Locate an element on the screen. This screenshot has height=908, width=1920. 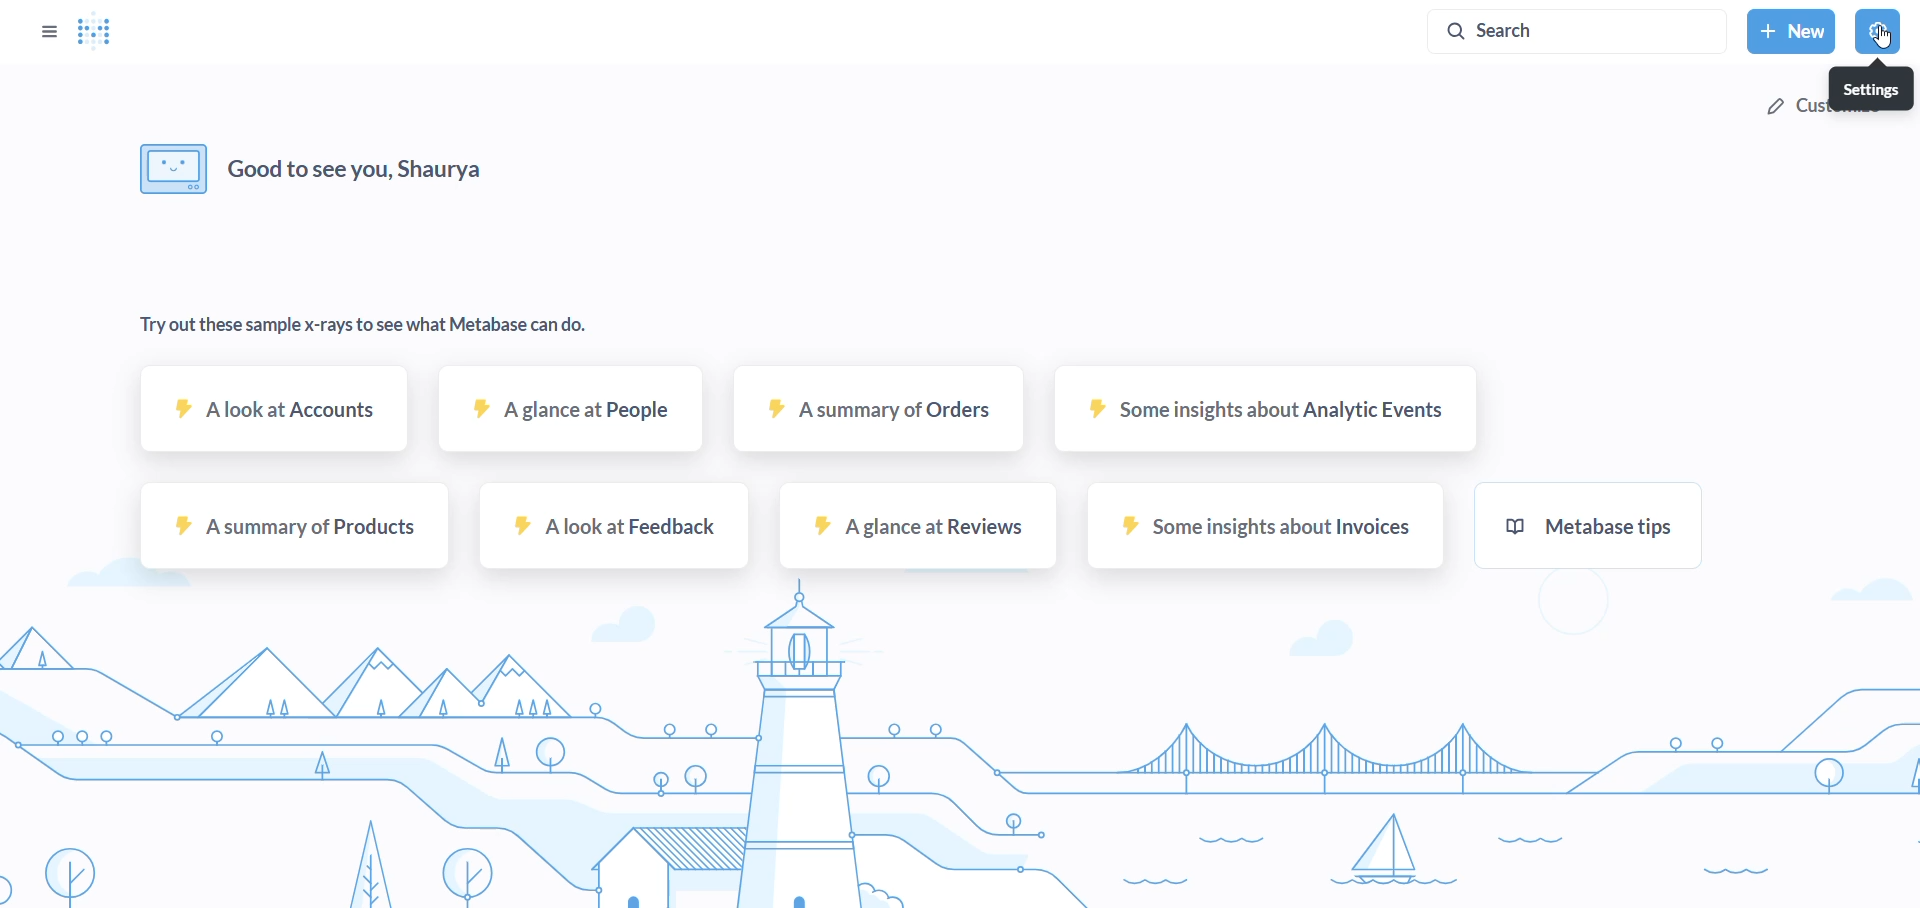
Metabase logo is located at coordinates (98, 32).